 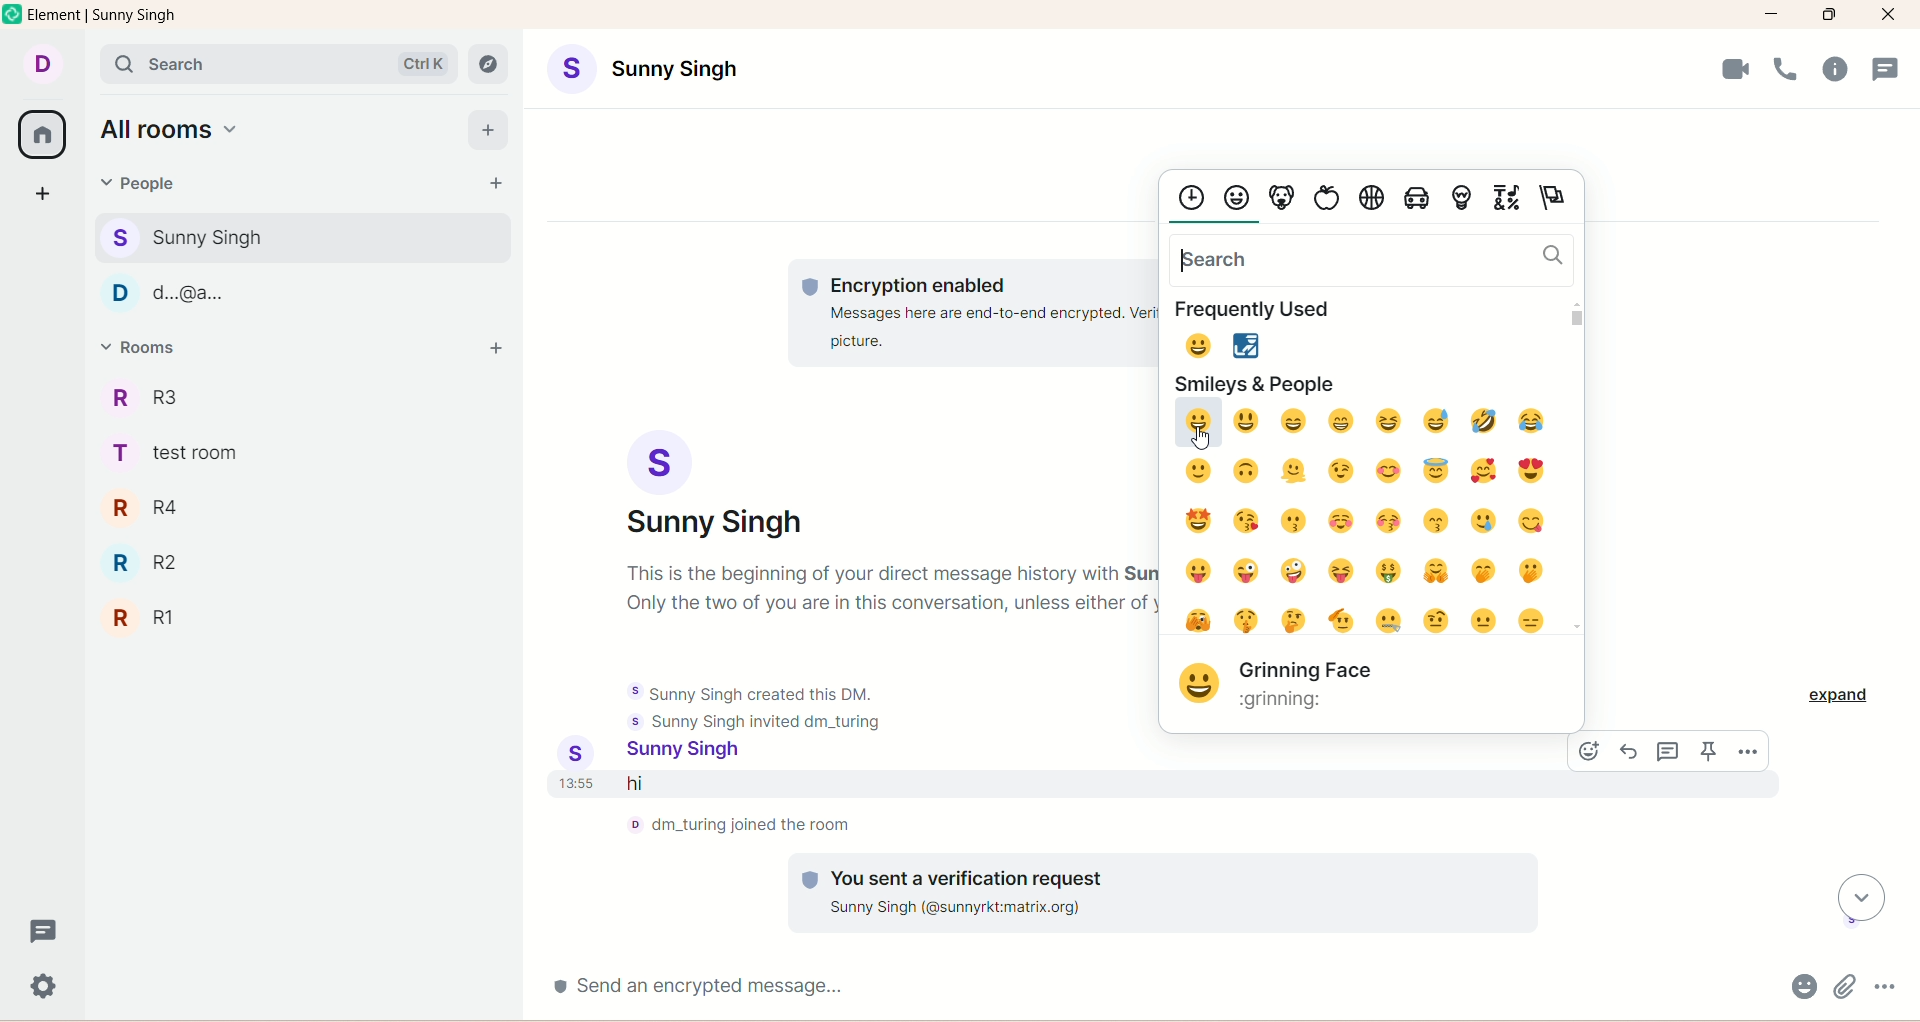 What do you see at coordinates (1885, 986) in the screenshot?
I see `options` at bounding box center [1885, 986].